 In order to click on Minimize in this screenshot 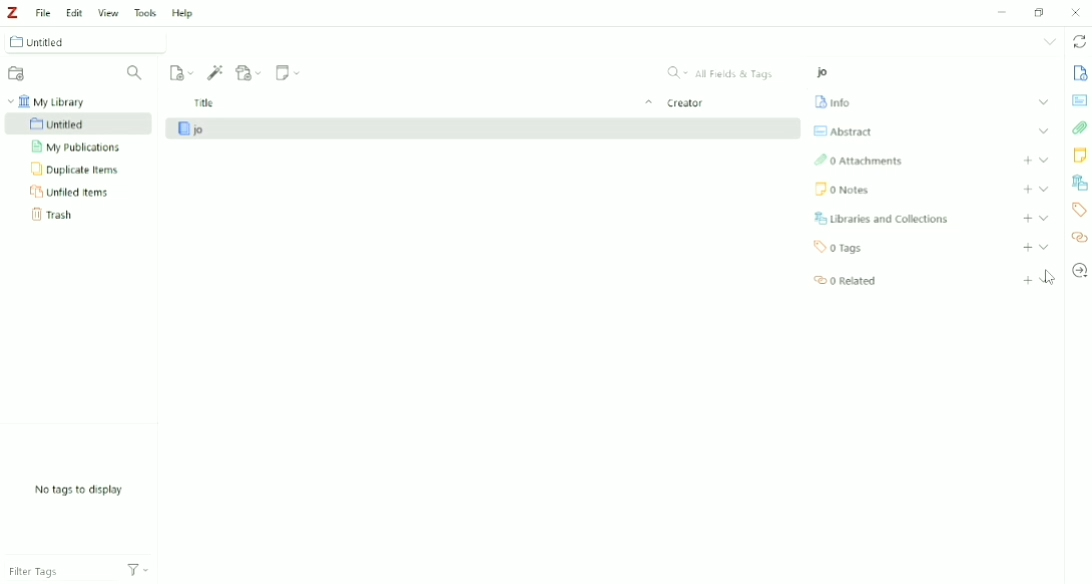, I will do `click(1002, 12)`.